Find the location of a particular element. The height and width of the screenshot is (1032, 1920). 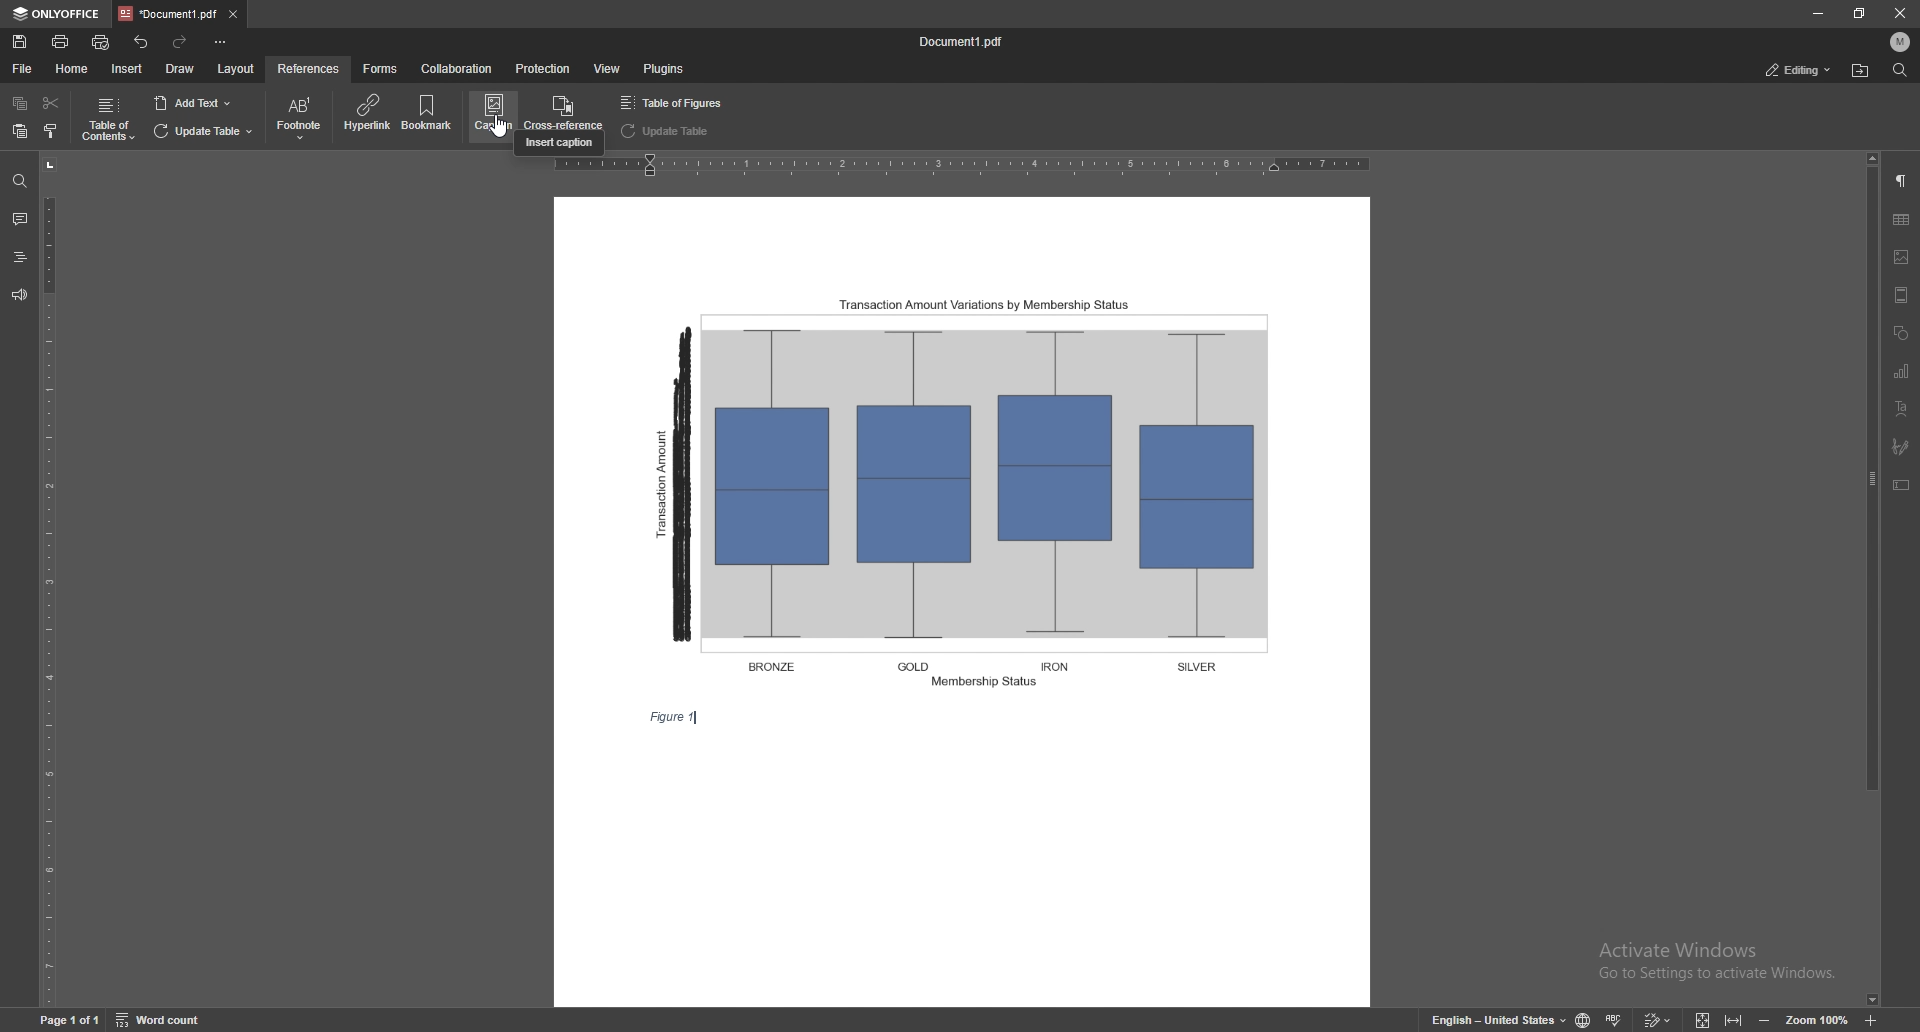

feedback is located at coordinates (18, 295).